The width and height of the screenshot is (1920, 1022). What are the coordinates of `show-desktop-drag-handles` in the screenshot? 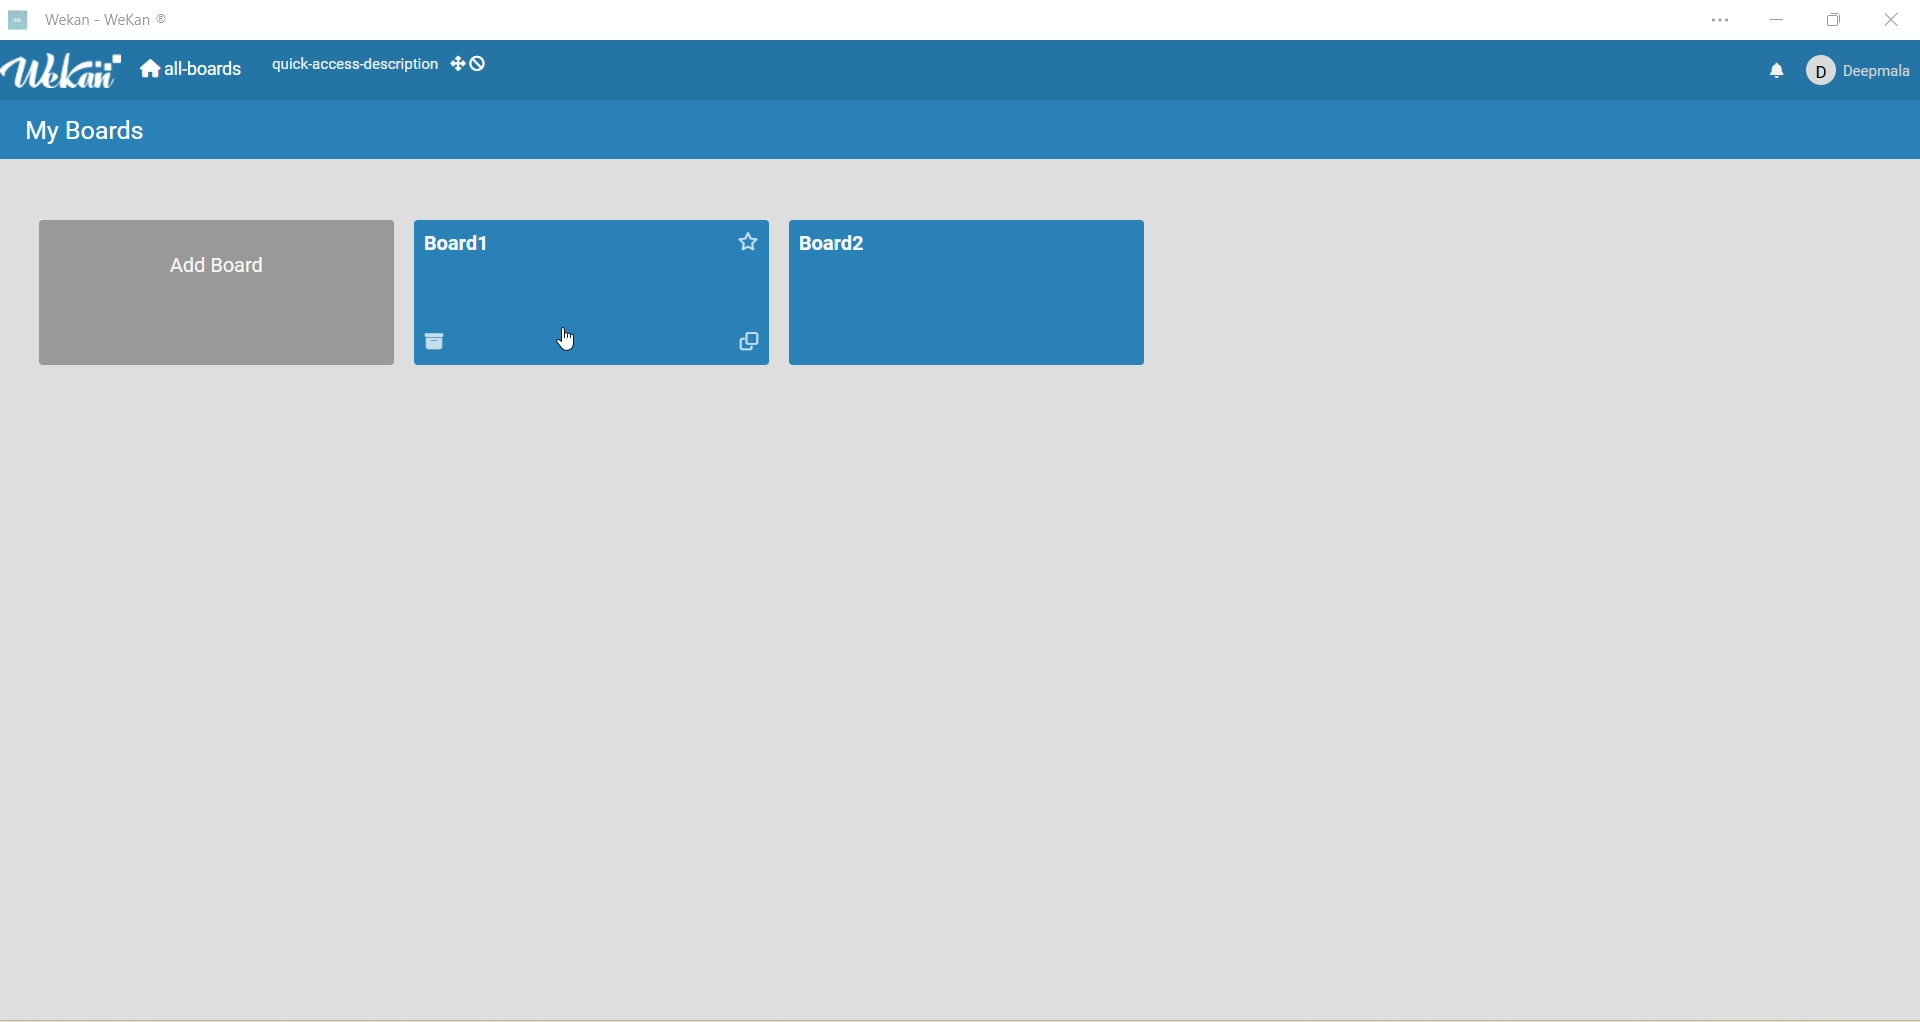 It's located at (469, 63).